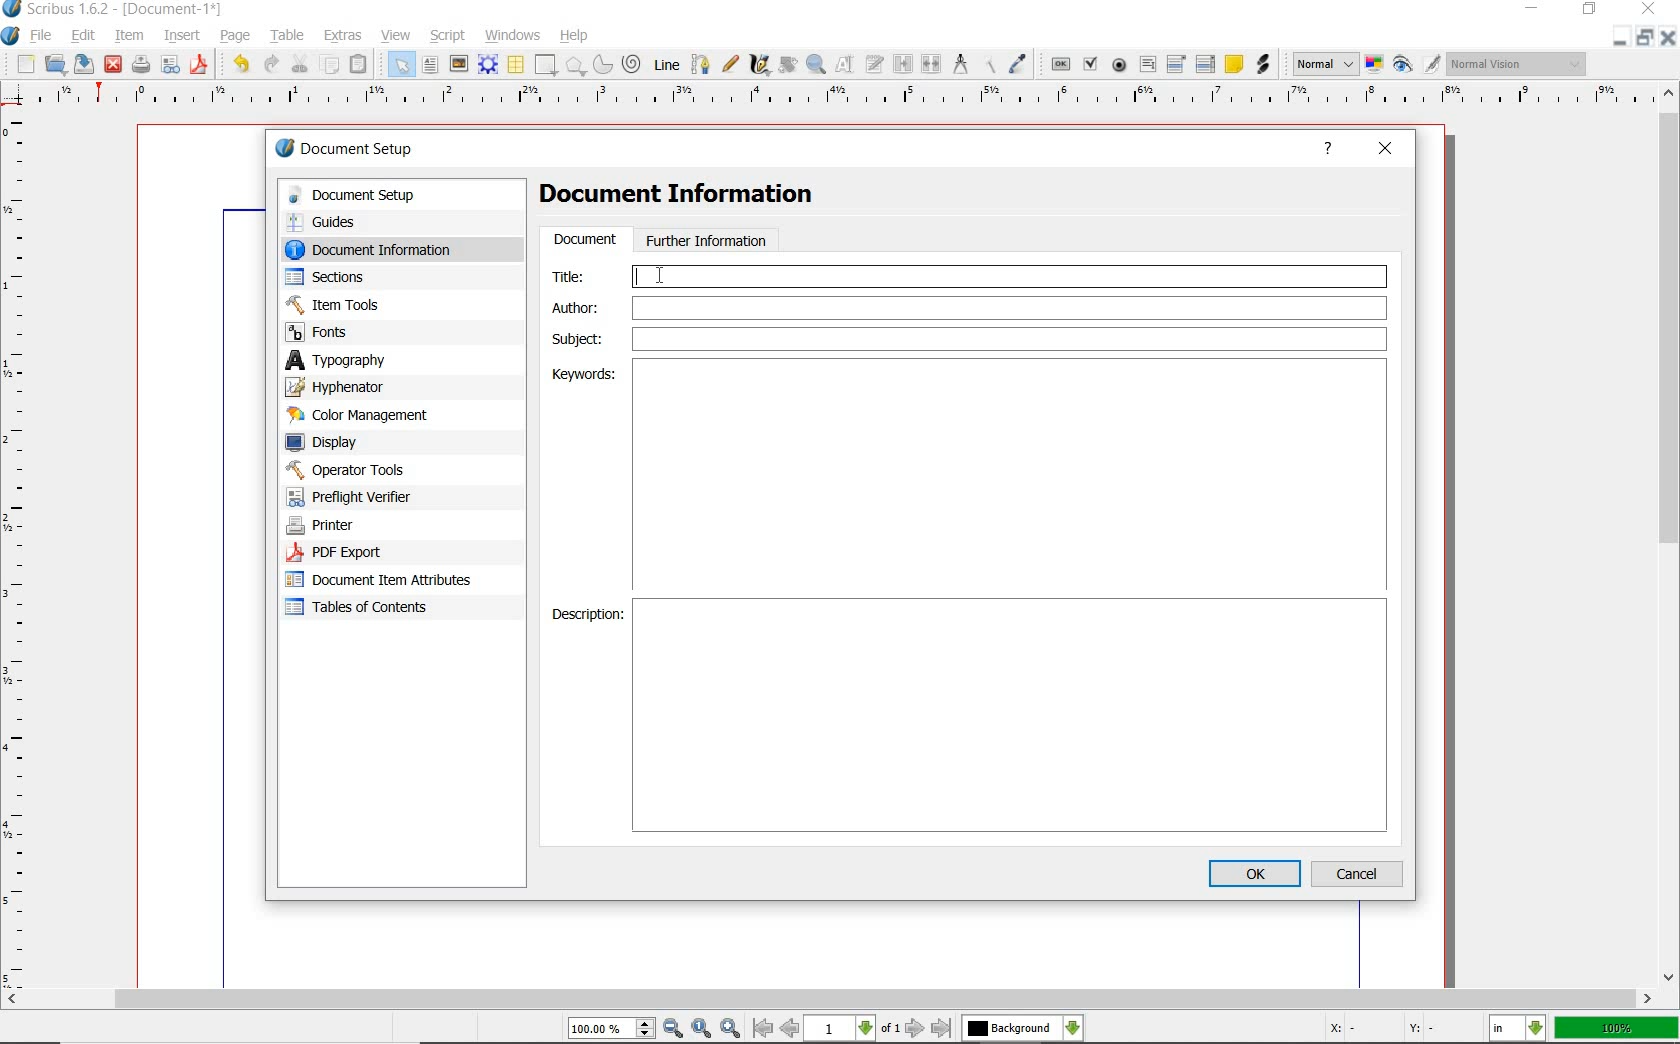  Describe the element at coordinates (848, 100) in the screenshot. I see `ruler` at that location.